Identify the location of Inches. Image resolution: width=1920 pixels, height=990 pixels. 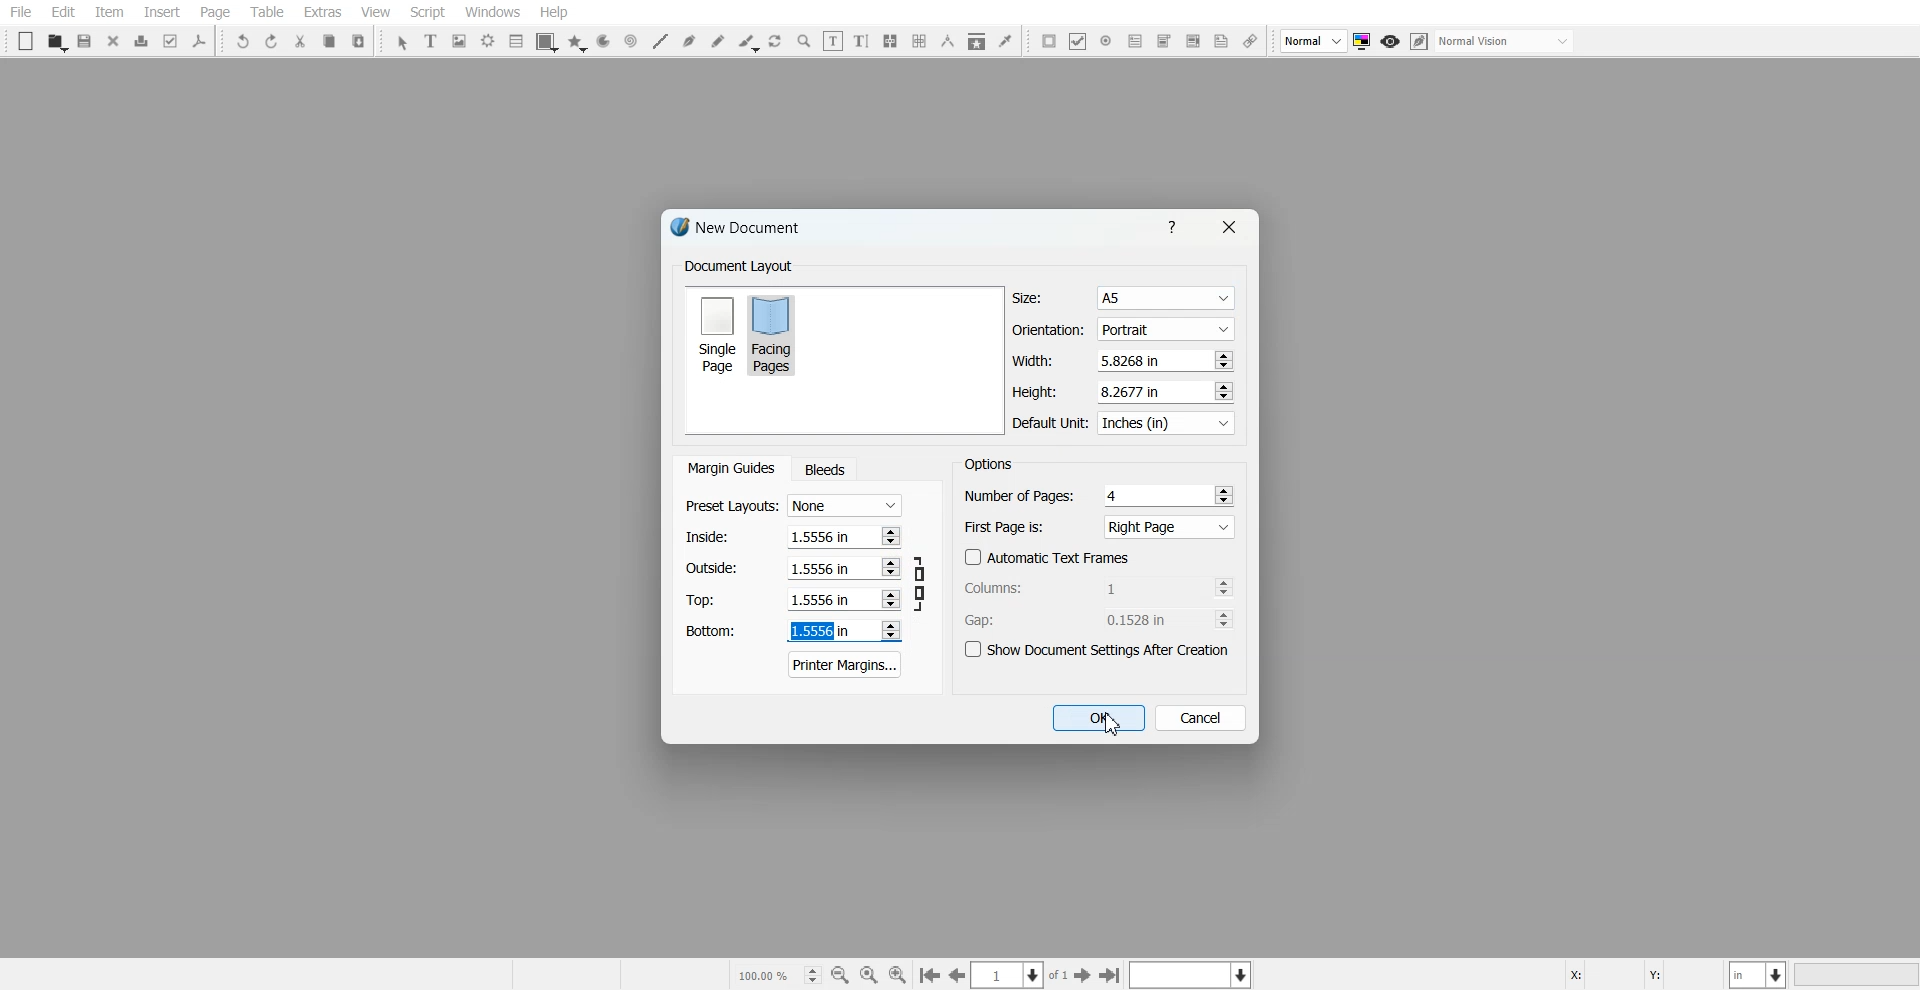
(1166, 424).